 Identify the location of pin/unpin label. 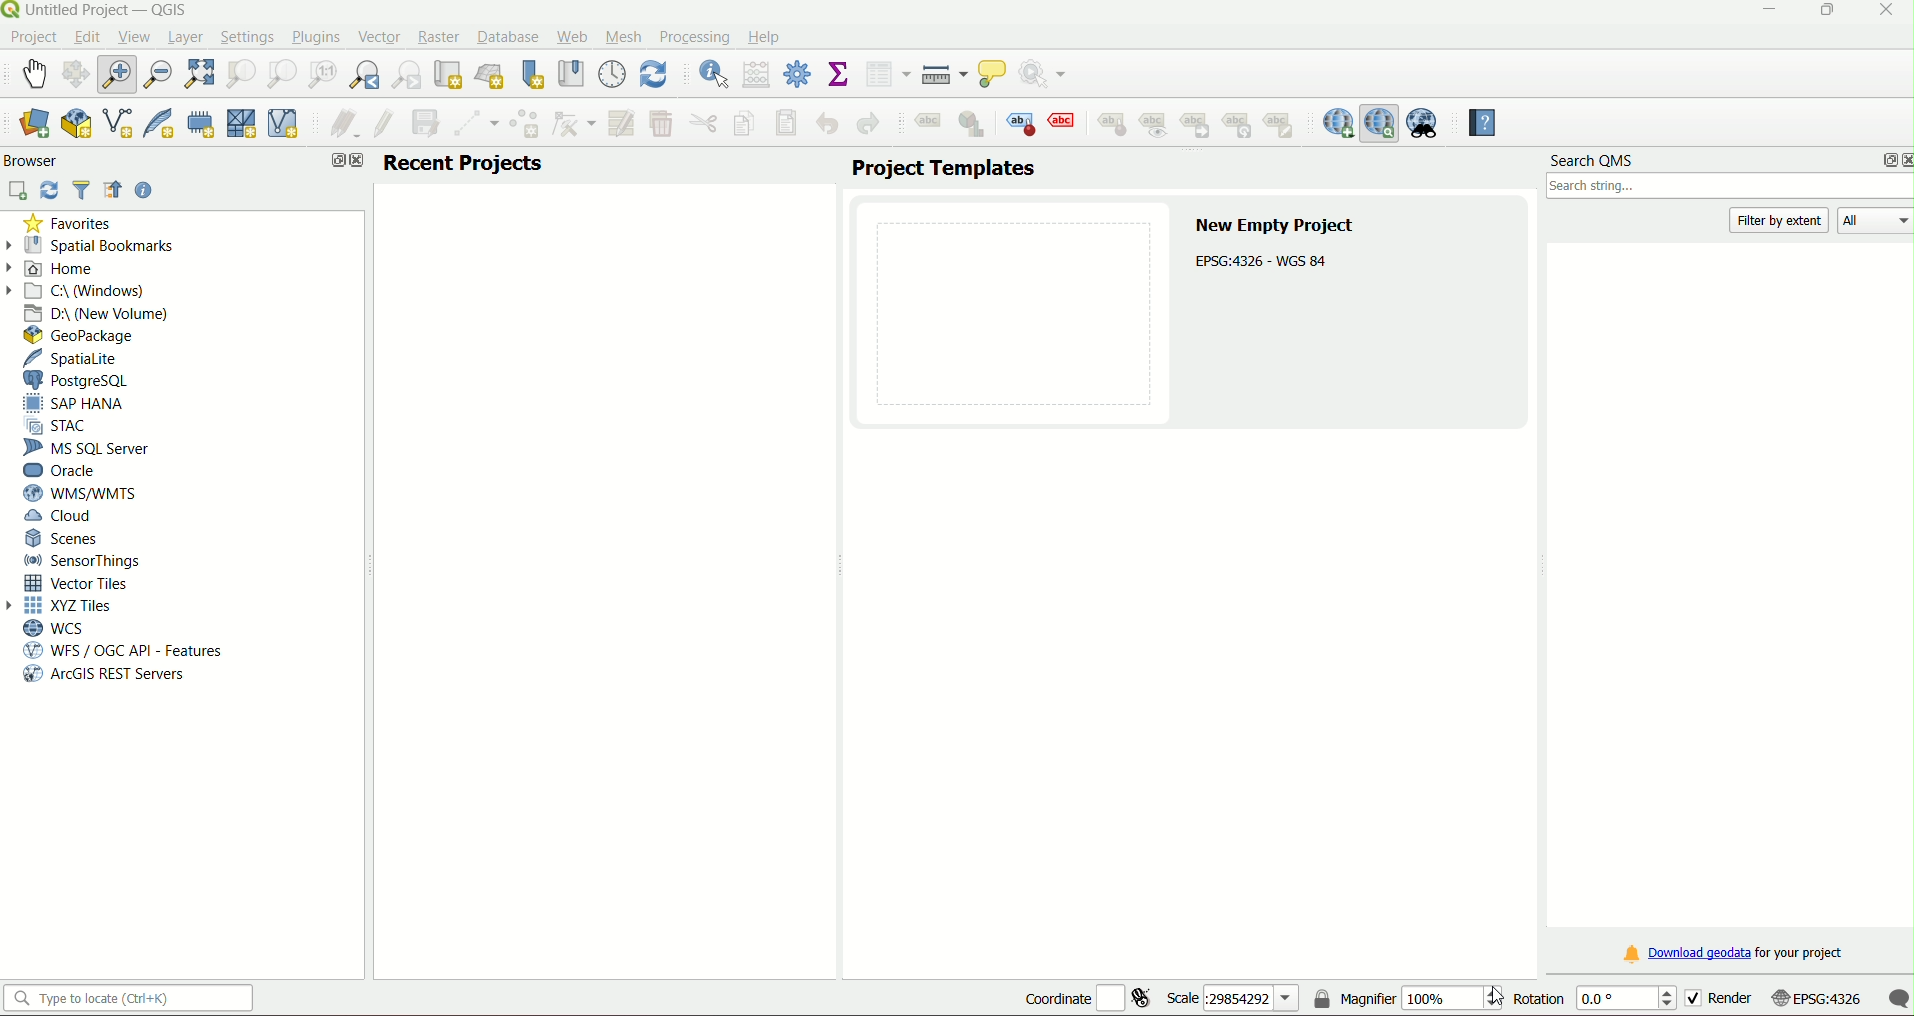
(1110, 123).